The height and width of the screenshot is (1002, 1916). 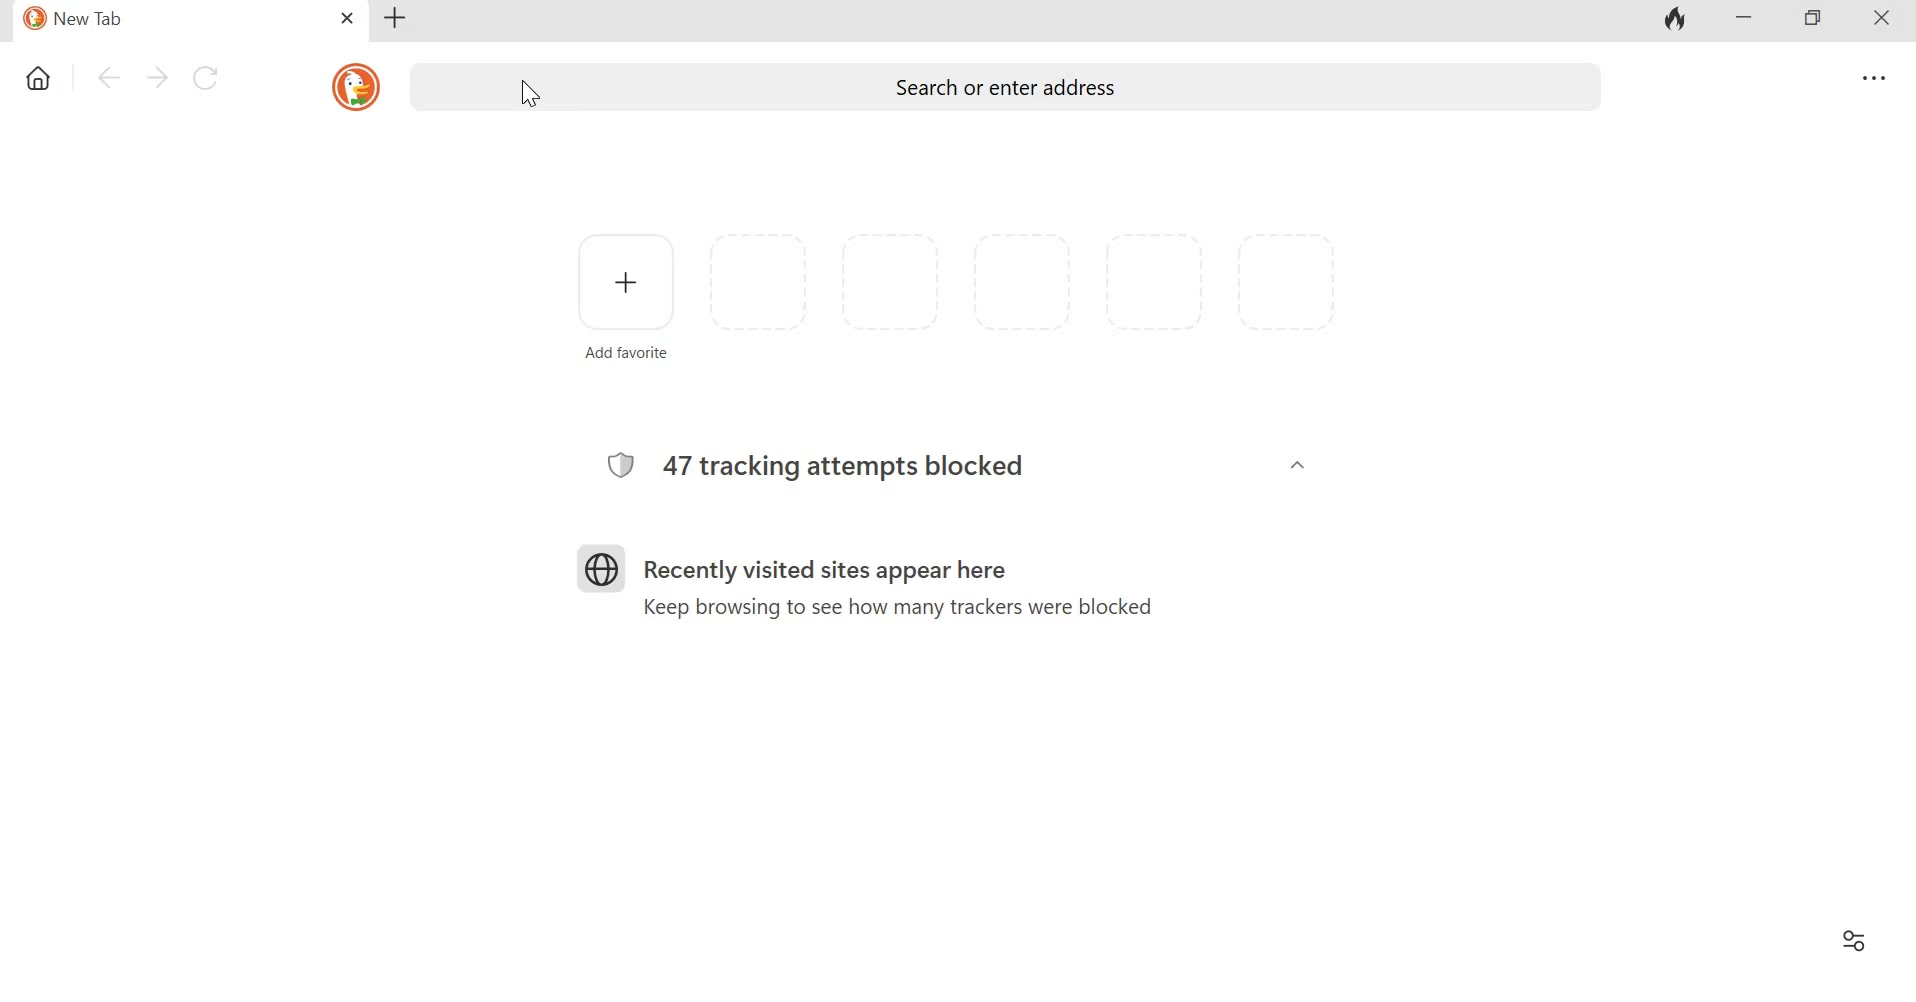 What do you see at coordinates (1746, 21) in the screenshot?
I see `Minimize` at bounding box center [1746, 21].